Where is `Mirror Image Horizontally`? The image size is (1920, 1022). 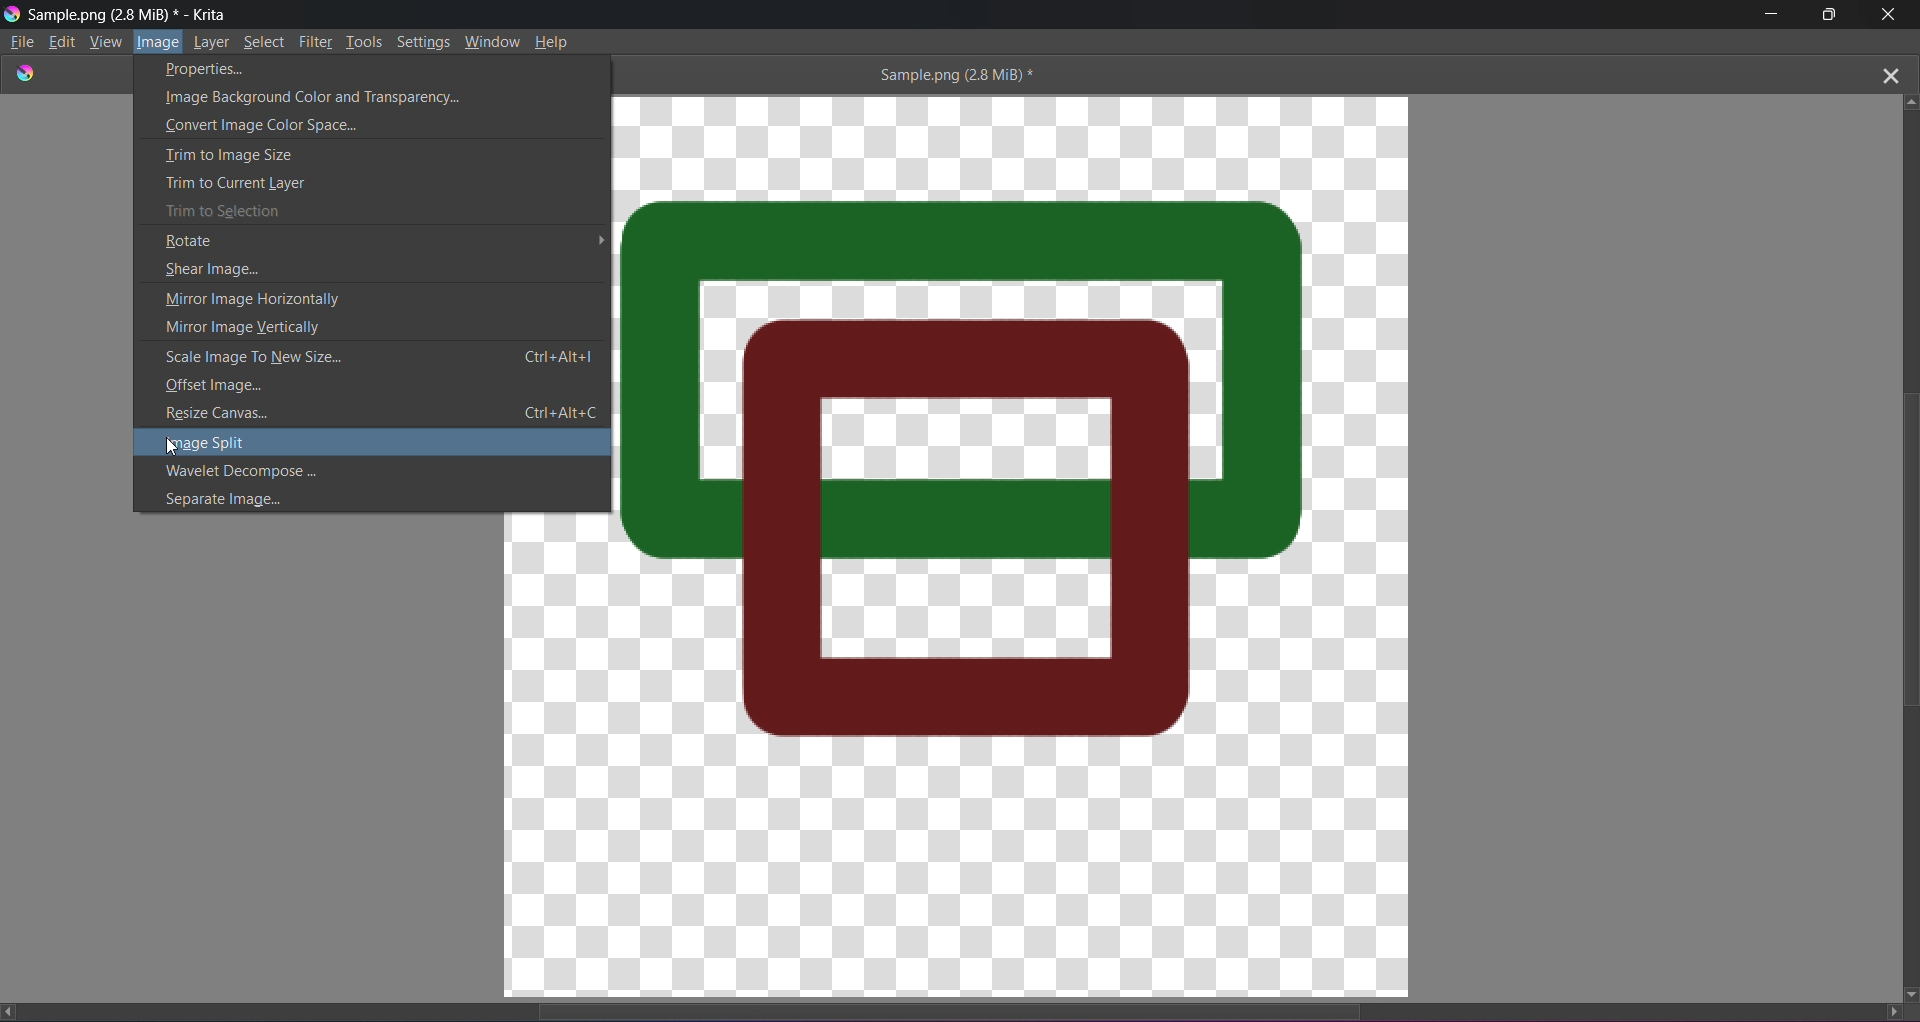
Mirror Image Horizontally is located at coordinates (355, 296).